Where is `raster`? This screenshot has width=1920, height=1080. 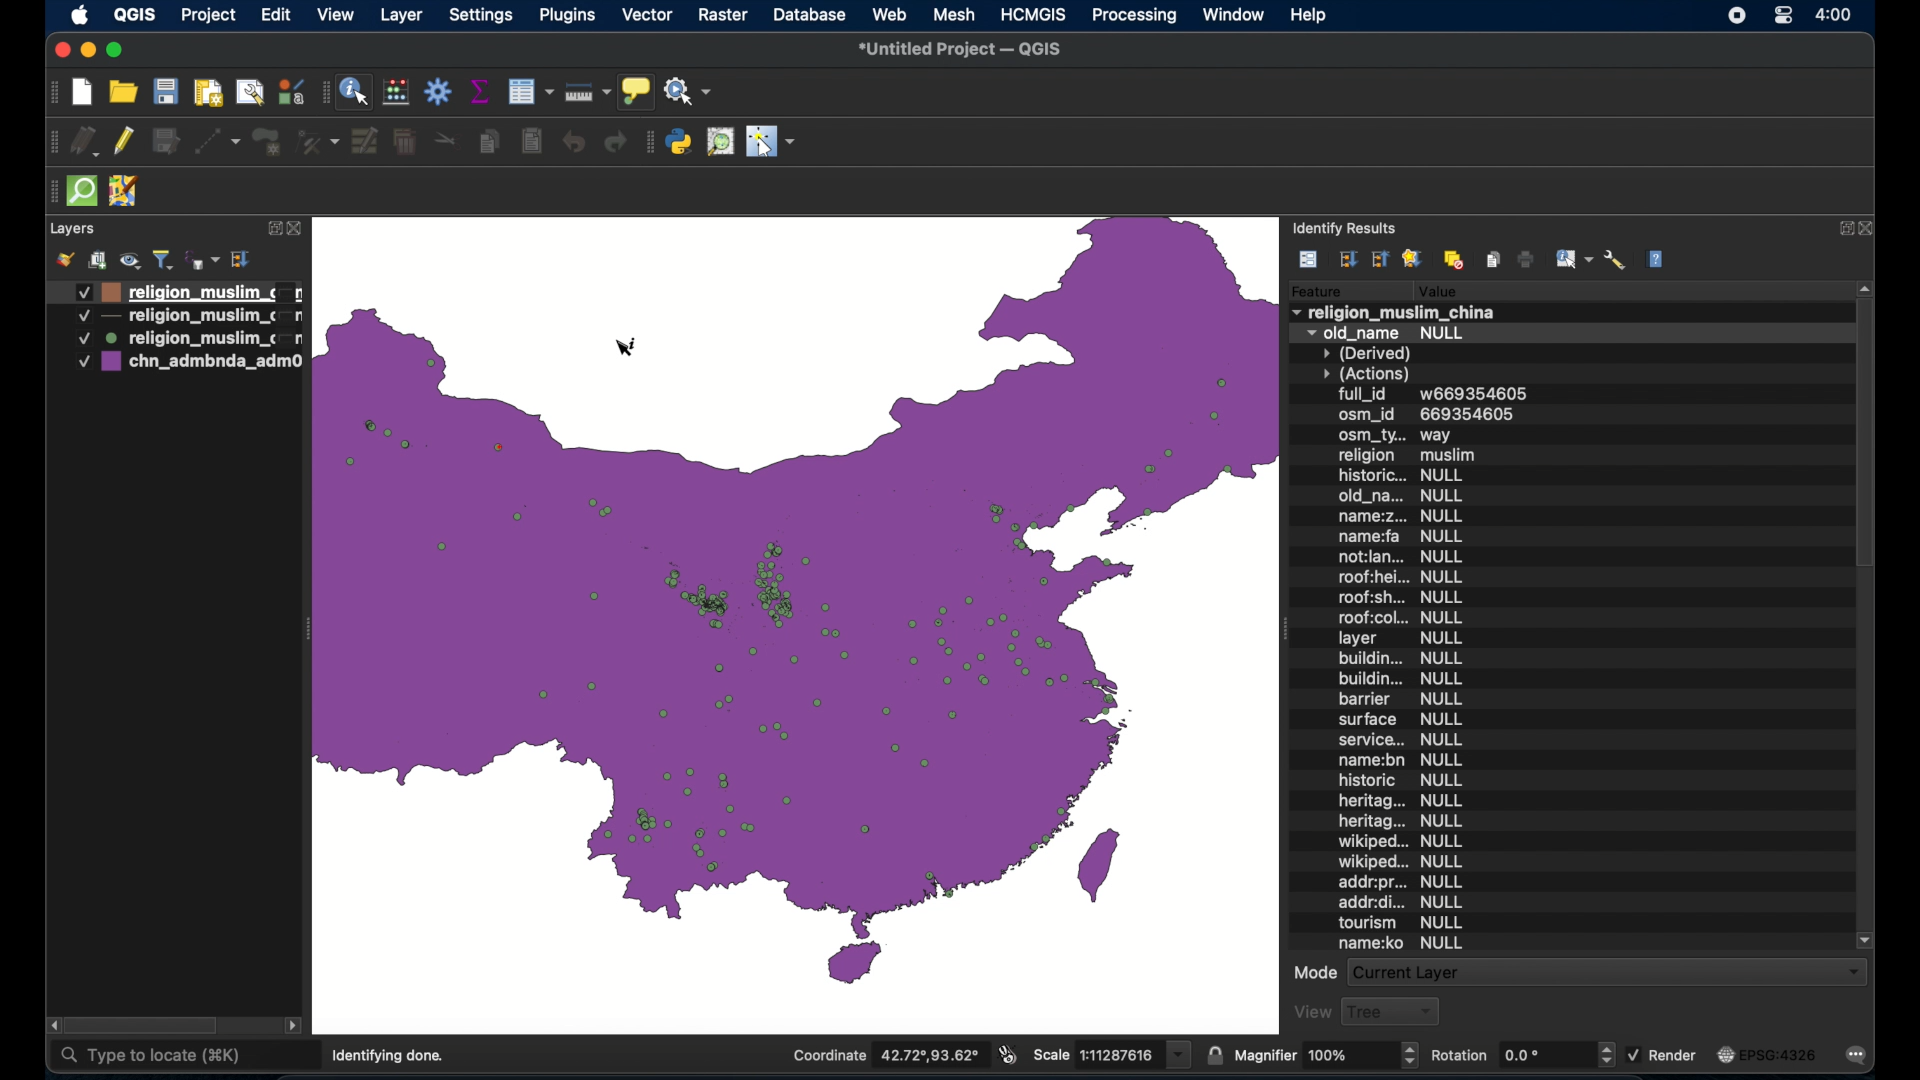 raster is located at coordinates (721, 14).